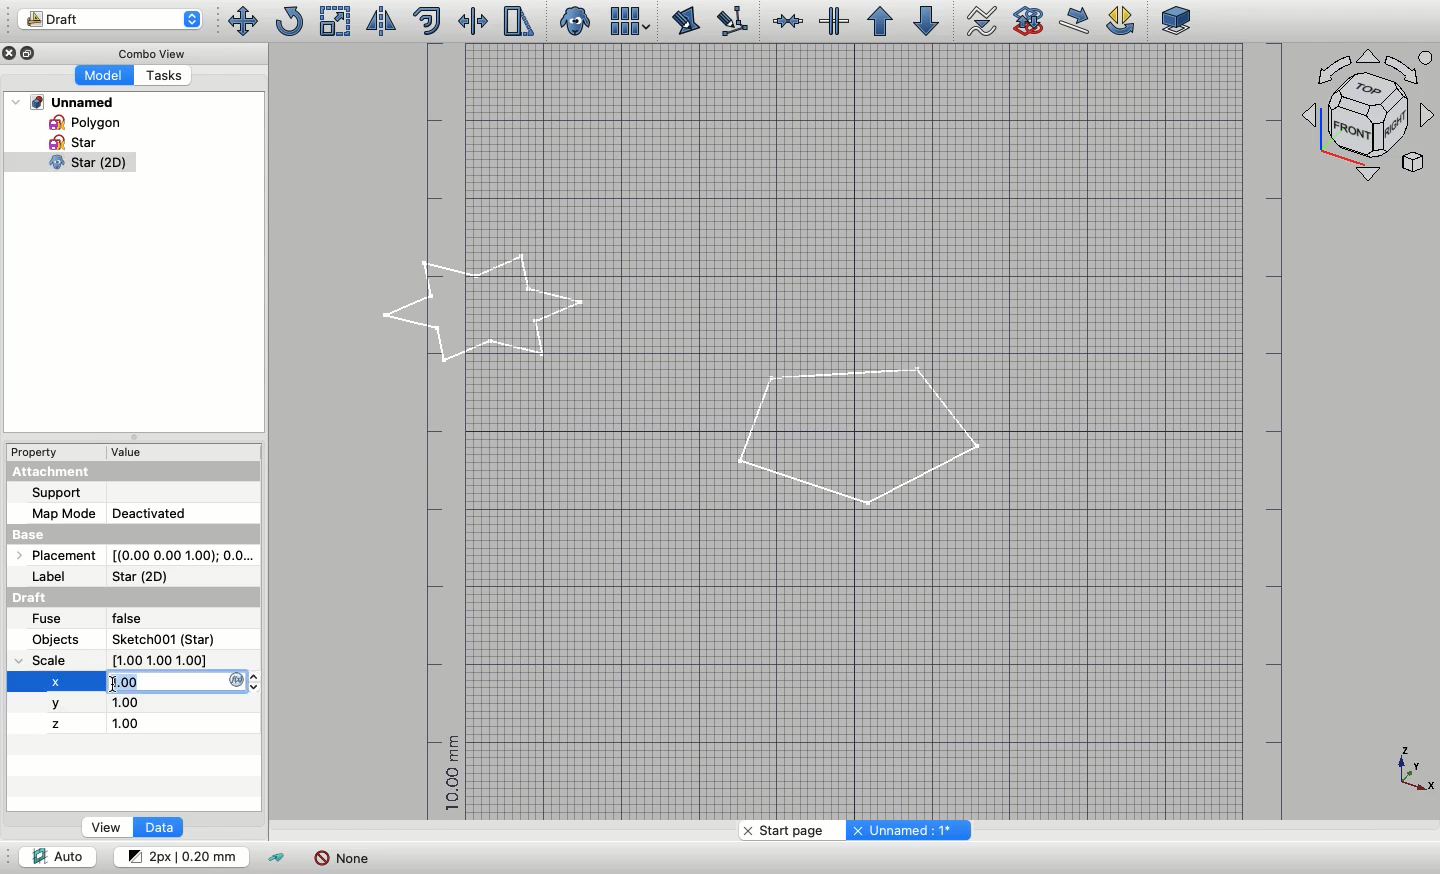 This screenshot has height=874, width=1440. What do you see at coordinates (1178, 20) in the screenshot?
I see `Plane selector` at bounding box center [1178, 20].